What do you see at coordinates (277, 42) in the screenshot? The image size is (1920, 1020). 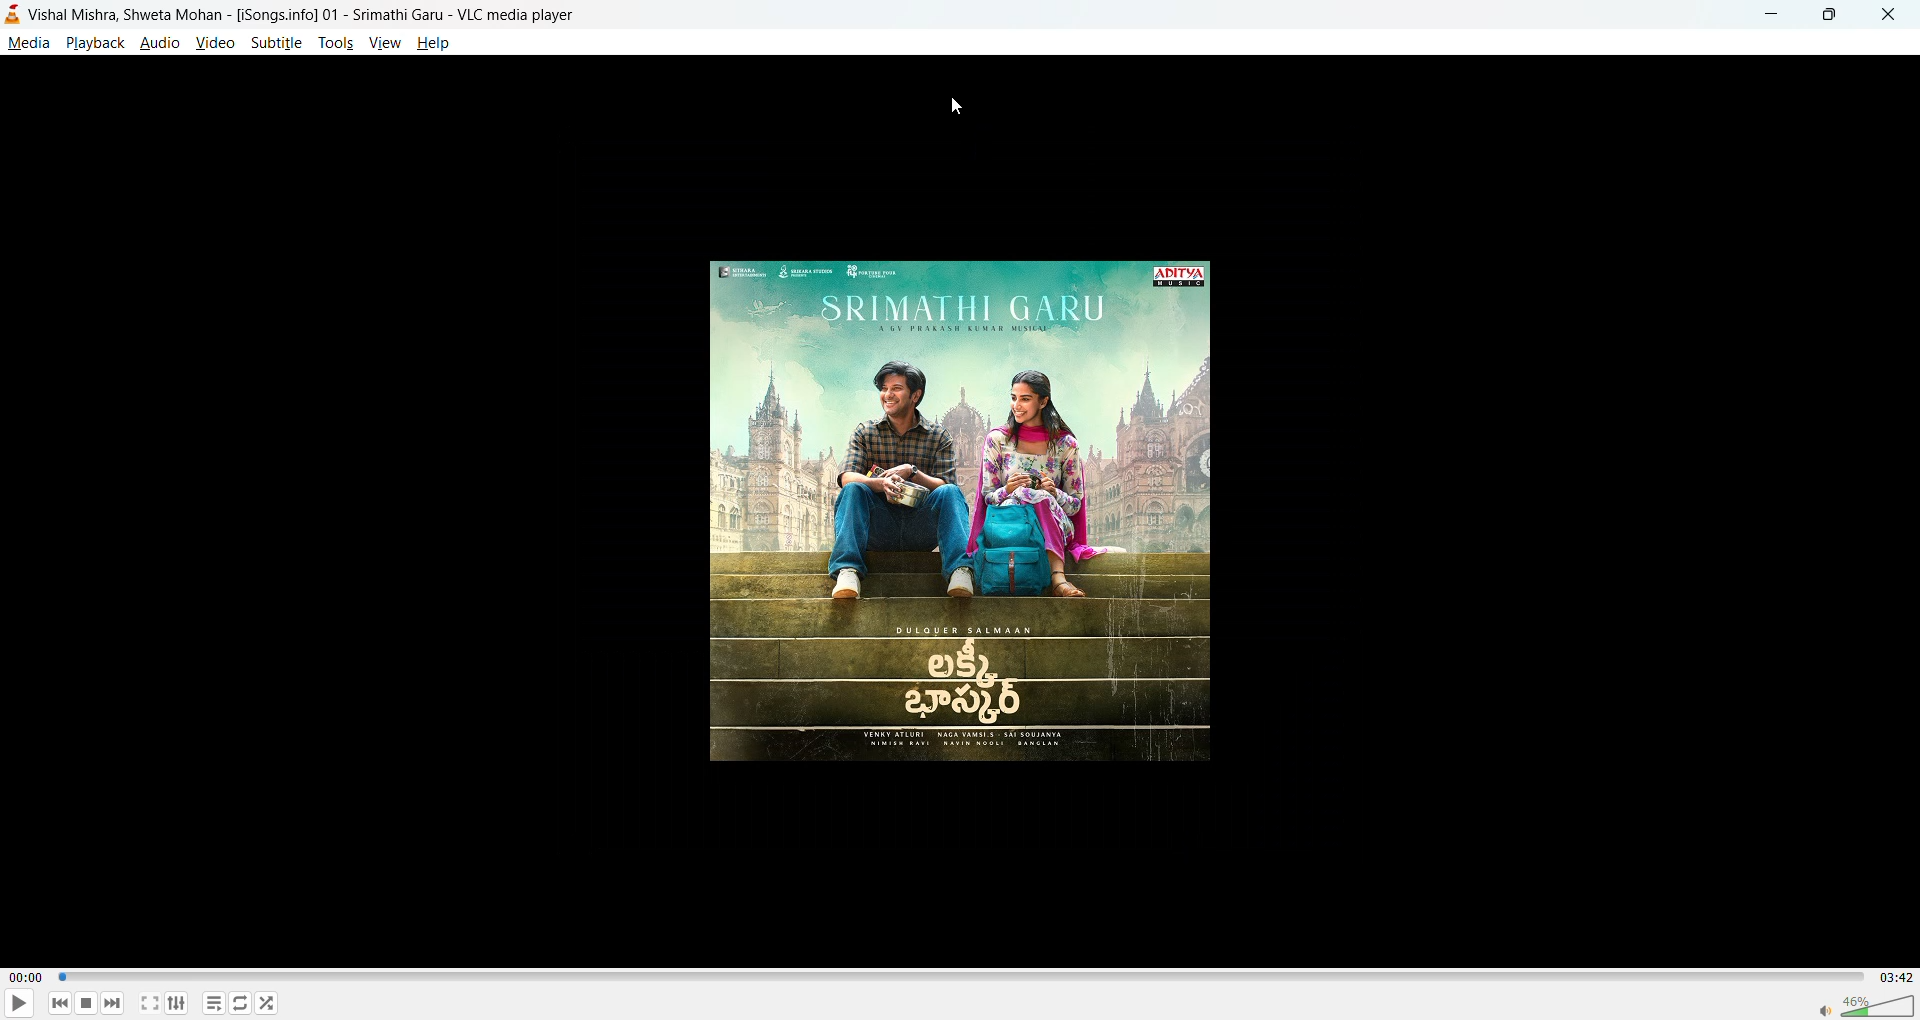 I see `subtitle` at bounding box center [277, 42].